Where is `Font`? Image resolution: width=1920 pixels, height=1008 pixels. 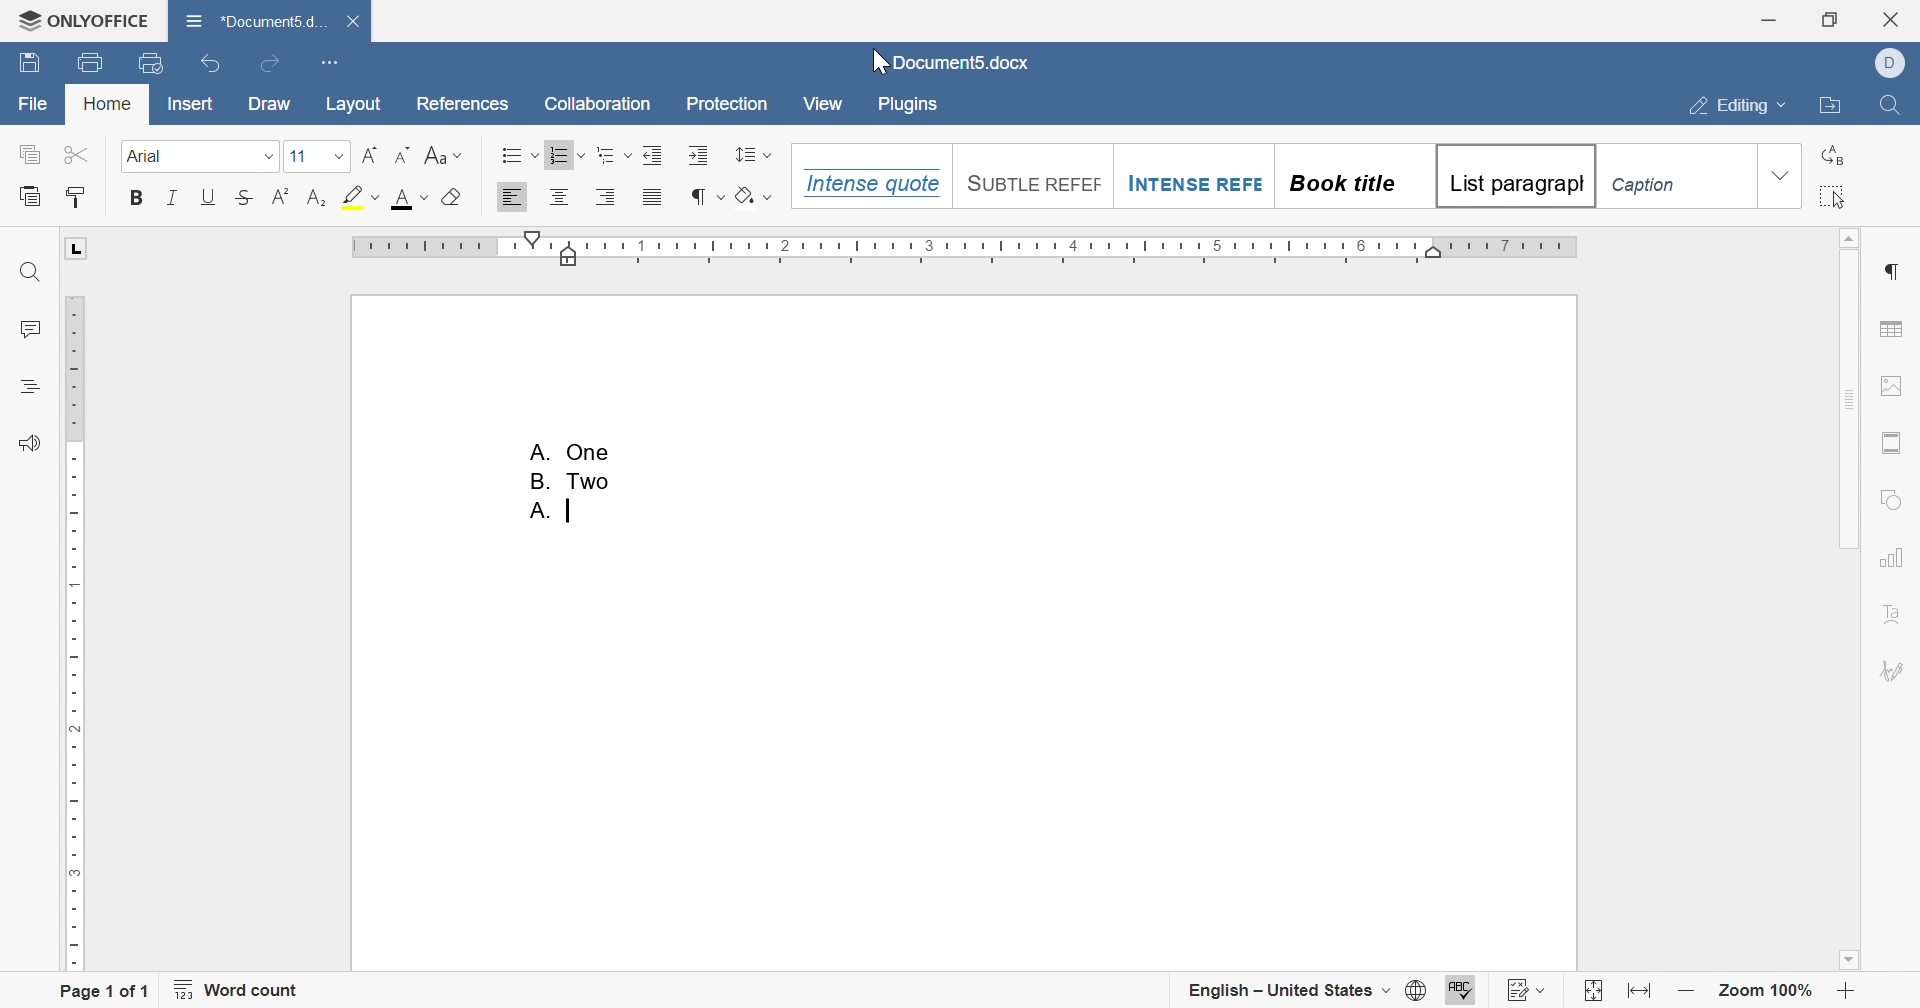
Font is located at coordinates (147, 156).